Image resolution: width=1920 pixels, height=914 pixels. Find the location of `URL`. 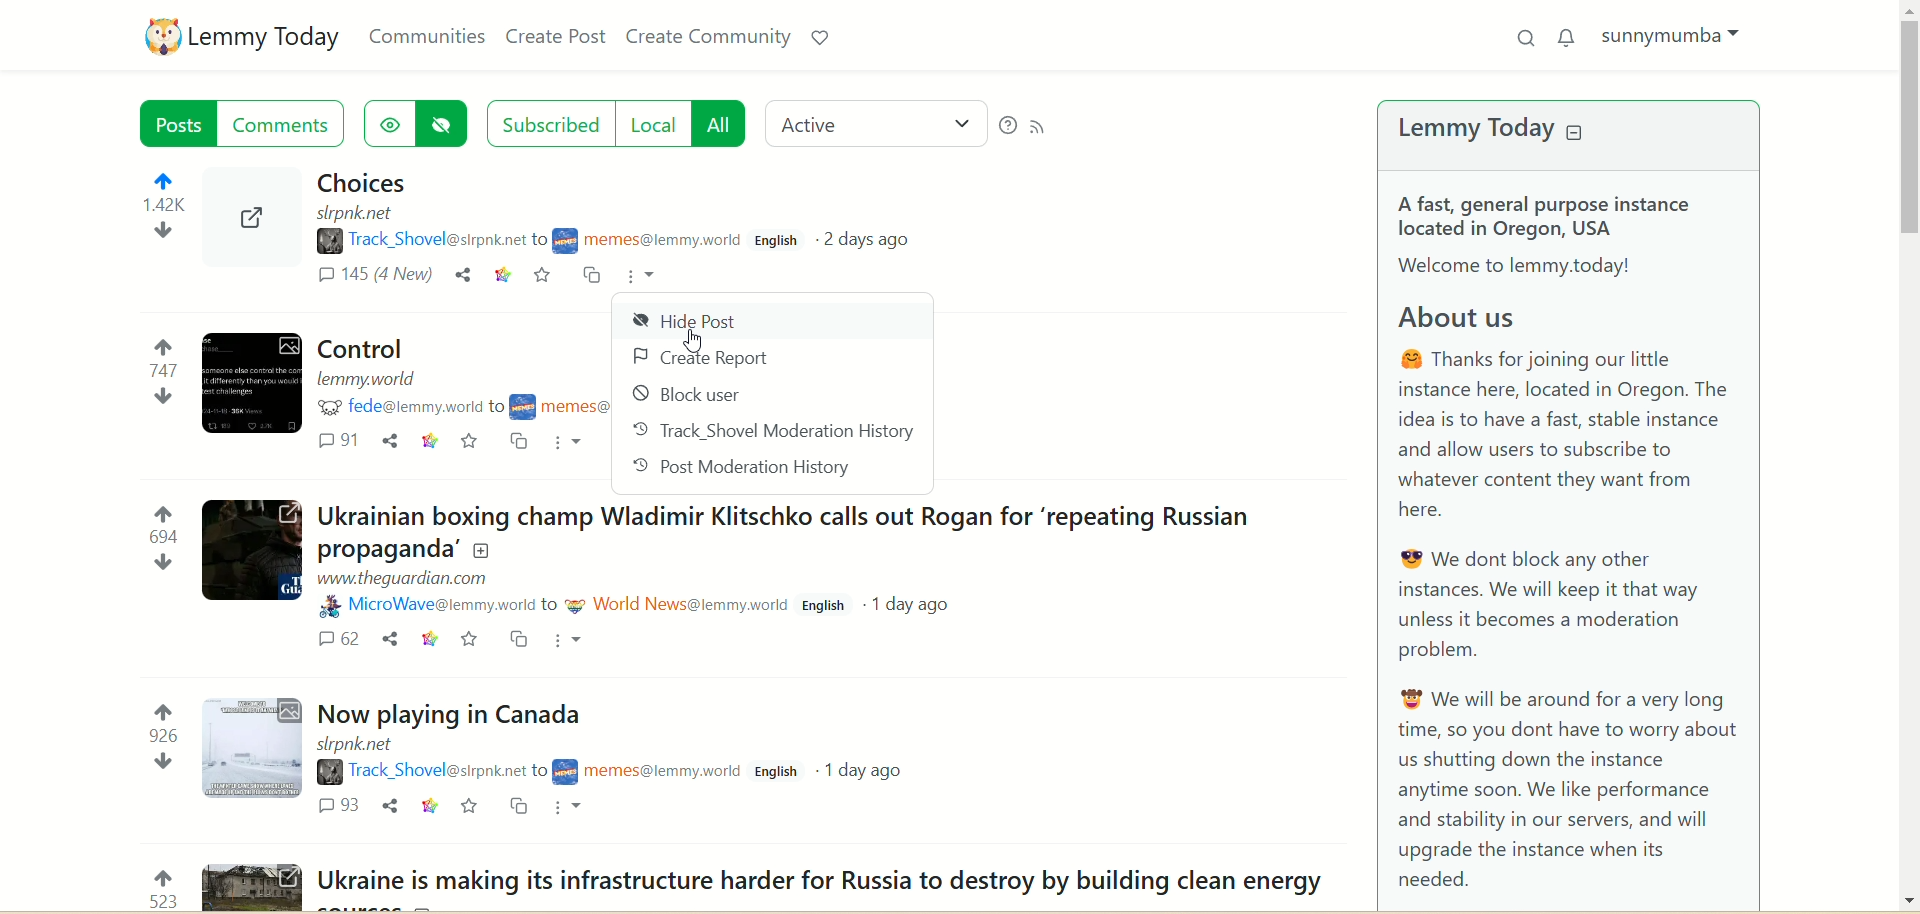

URL is located at coordinates (405, 577).